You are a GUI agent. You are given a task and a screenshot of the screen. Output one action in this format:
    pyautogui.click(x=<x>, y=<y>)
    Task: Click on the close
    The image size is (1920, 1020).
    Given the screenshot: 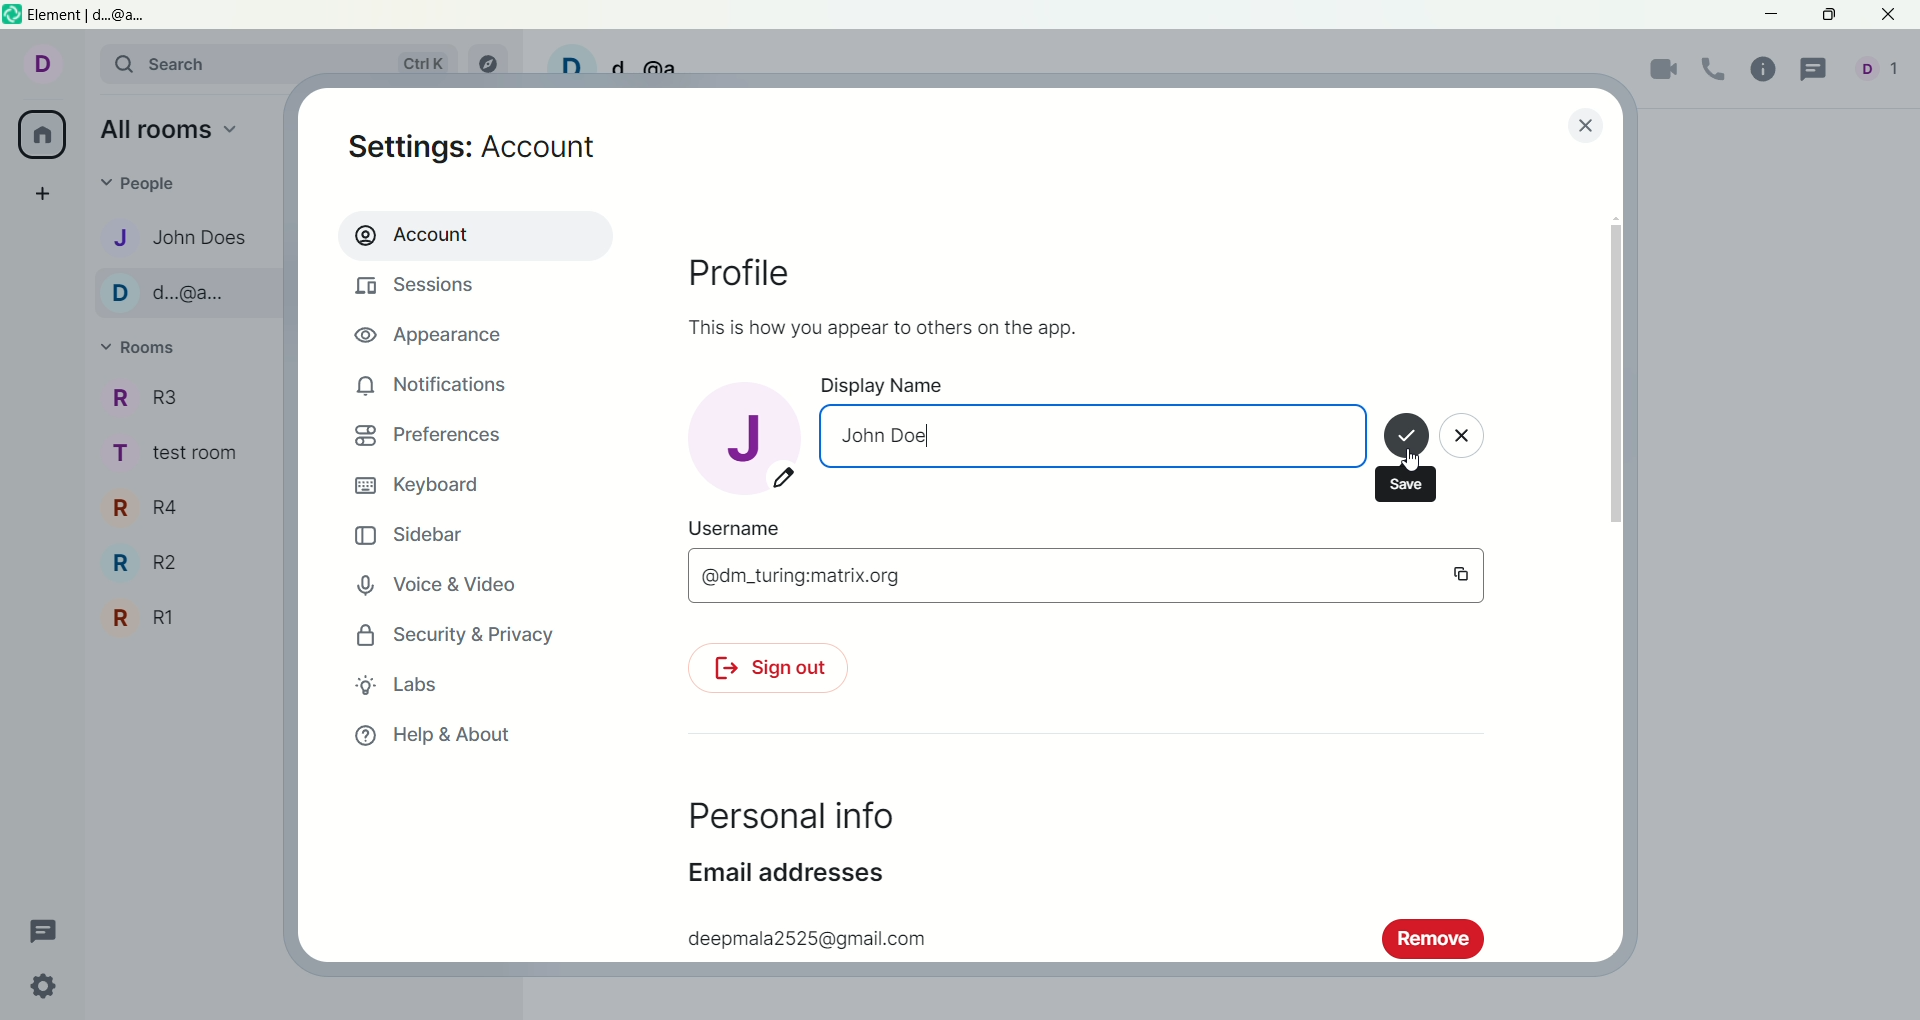 What is the action you would take?
    pyautogui.click(x=1465, y=440)
    